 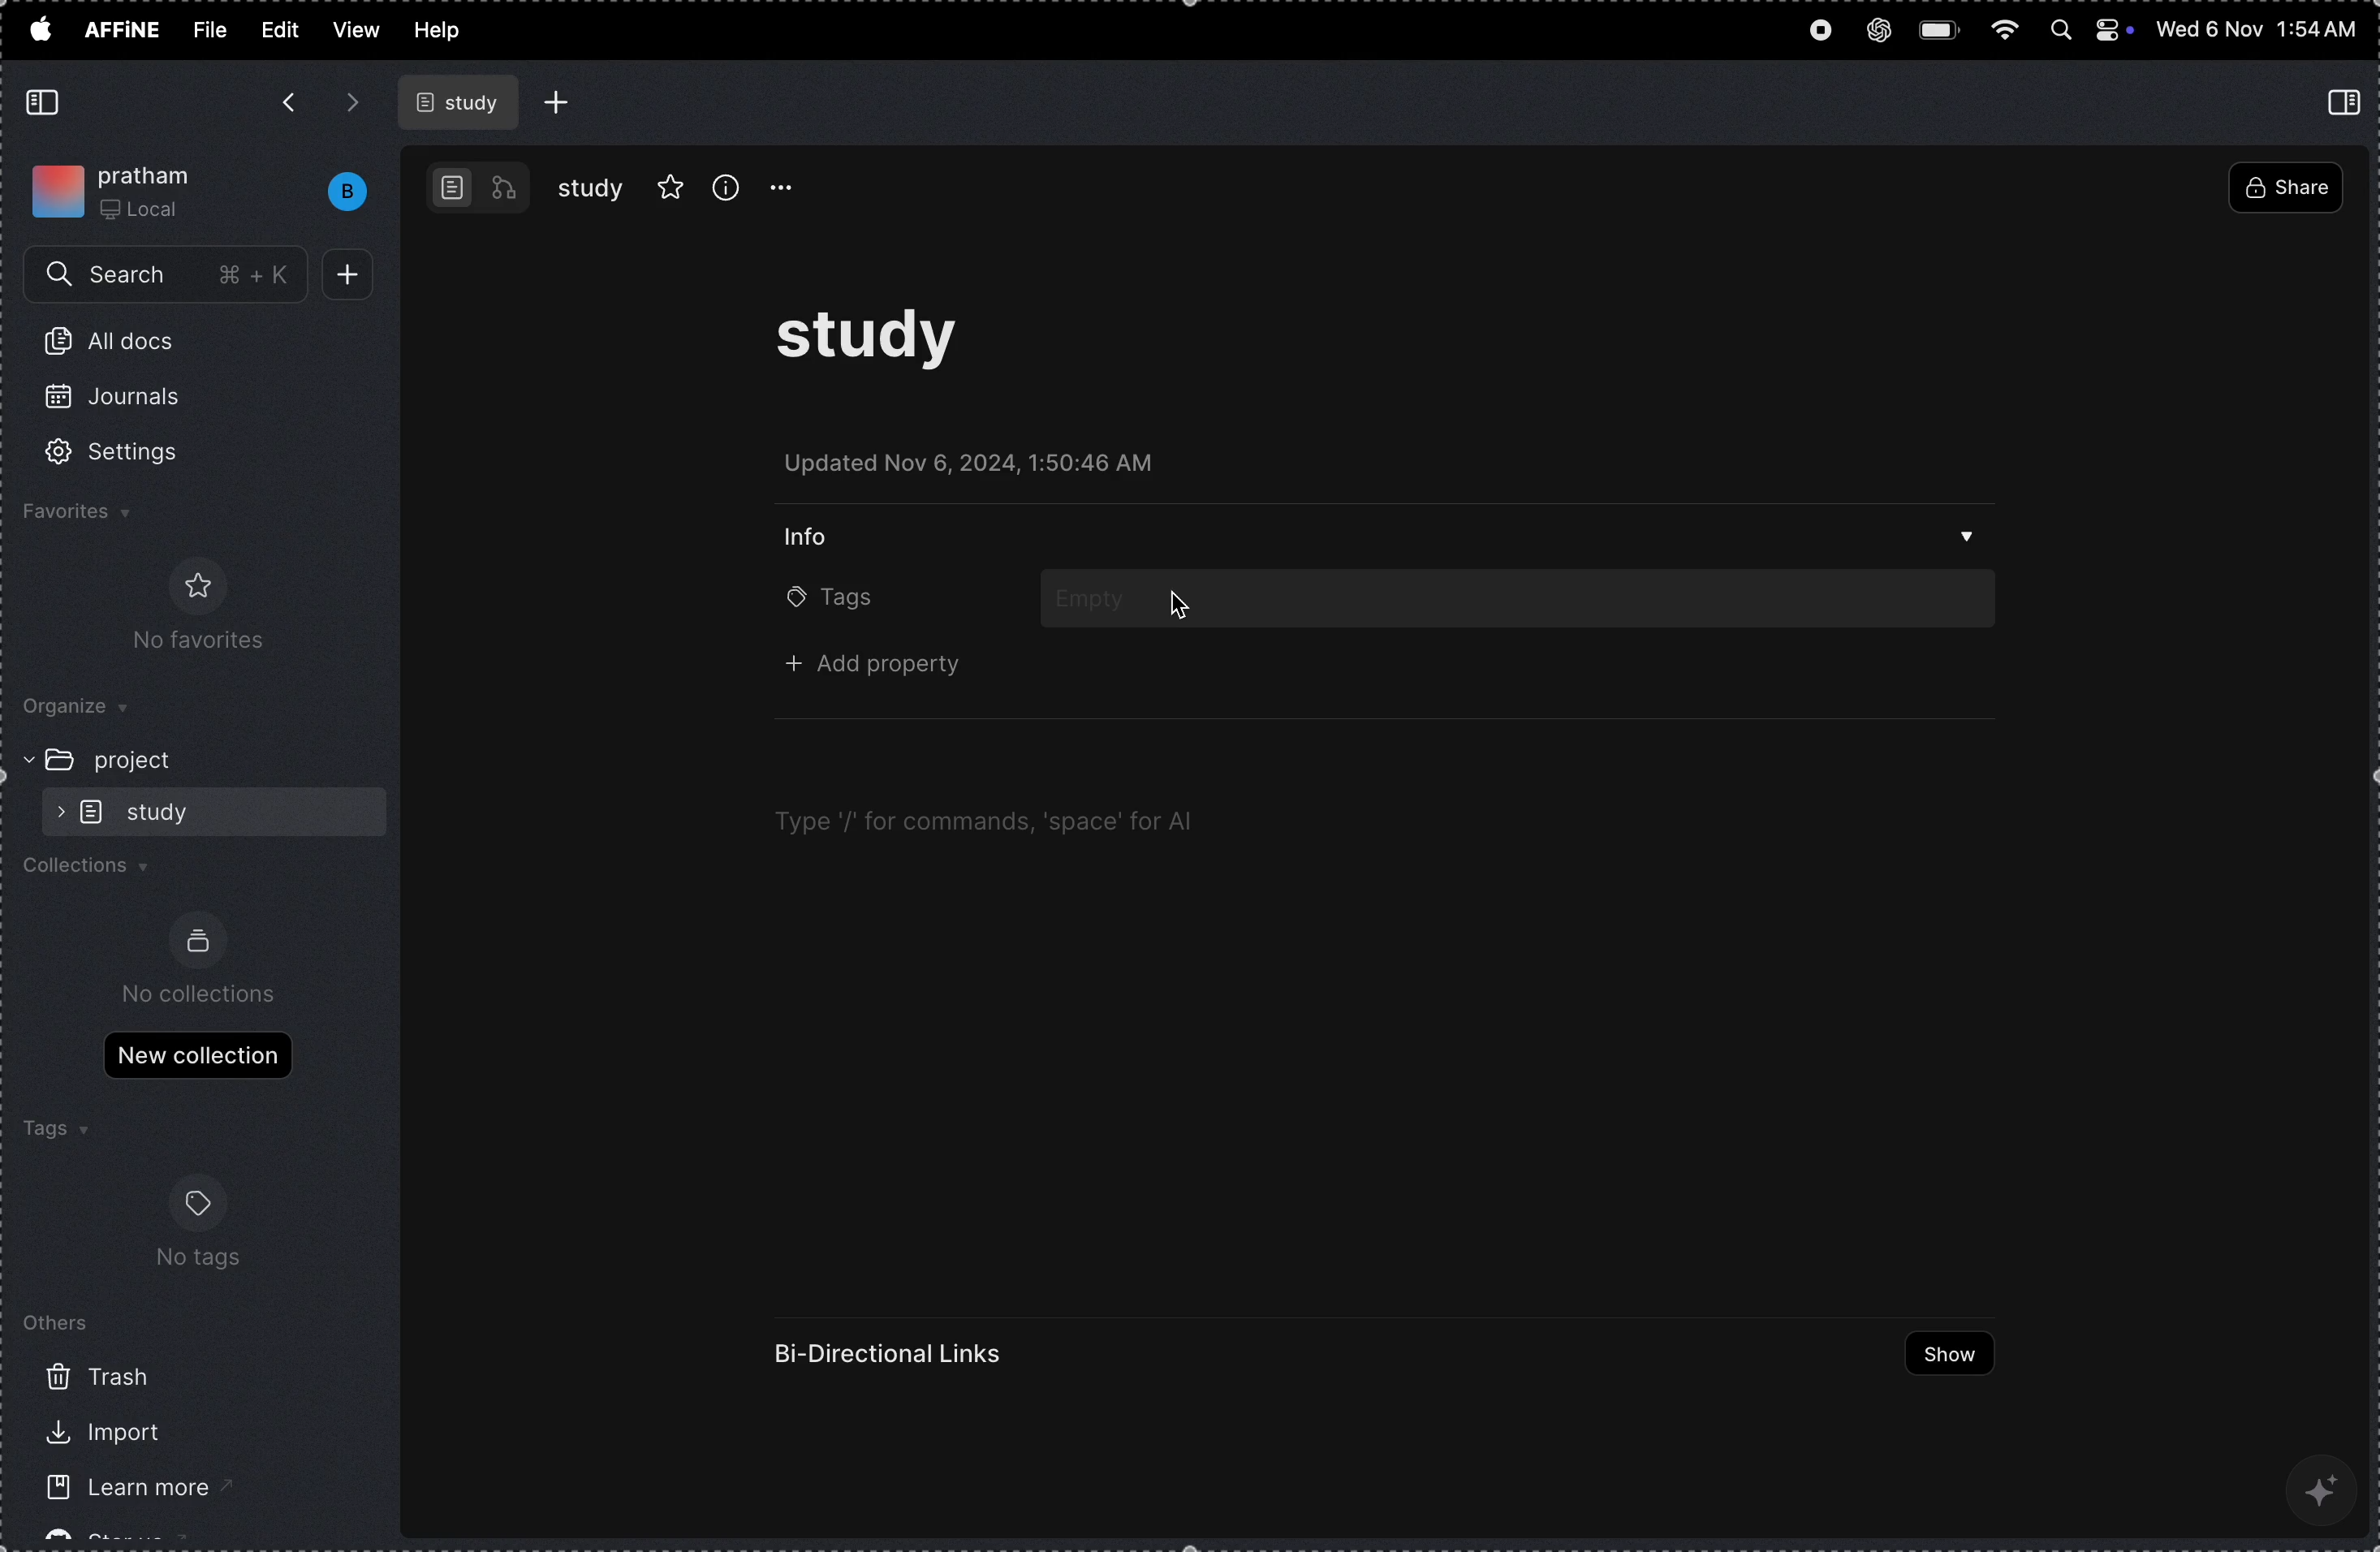 I want to click on favourites, so click(x=671, y=184).